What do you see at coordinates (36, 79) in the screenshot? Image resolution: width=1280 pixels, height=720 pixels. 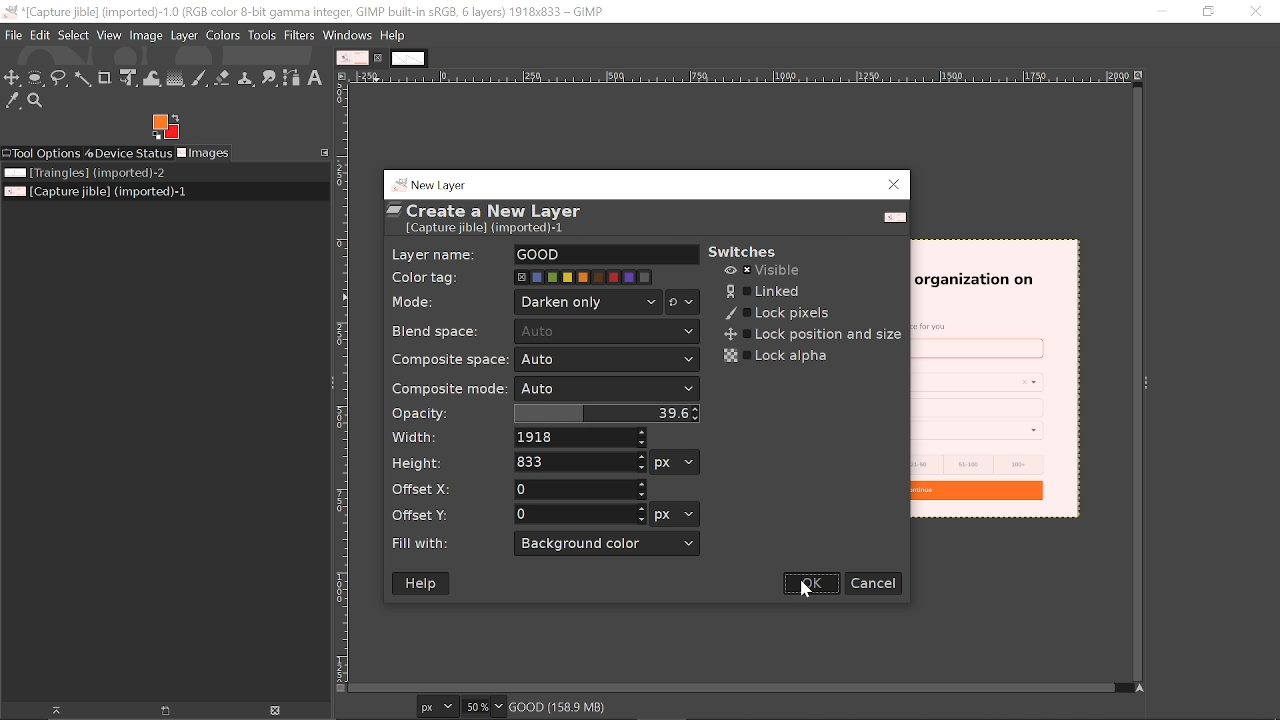 I see `Ellipse select tool` at bounding box center [36, 79].